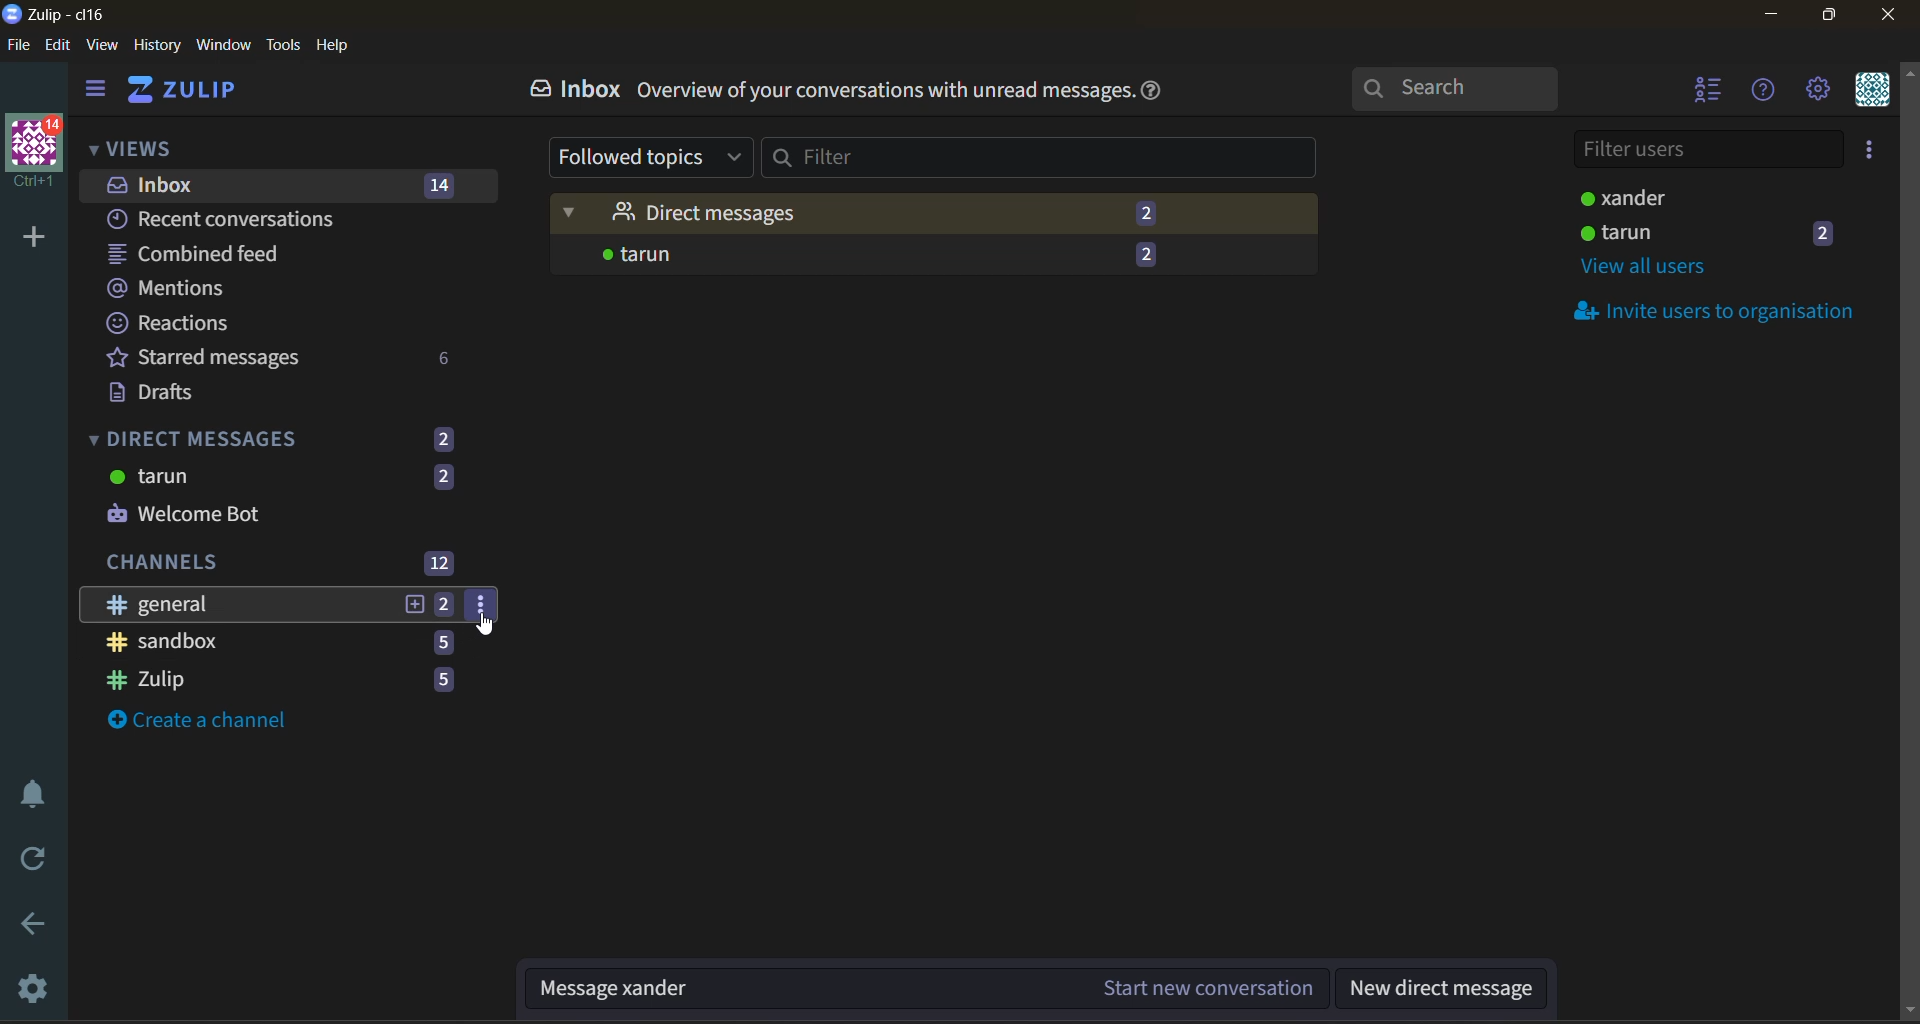  I want to click on add organisation, so click(34, 239).